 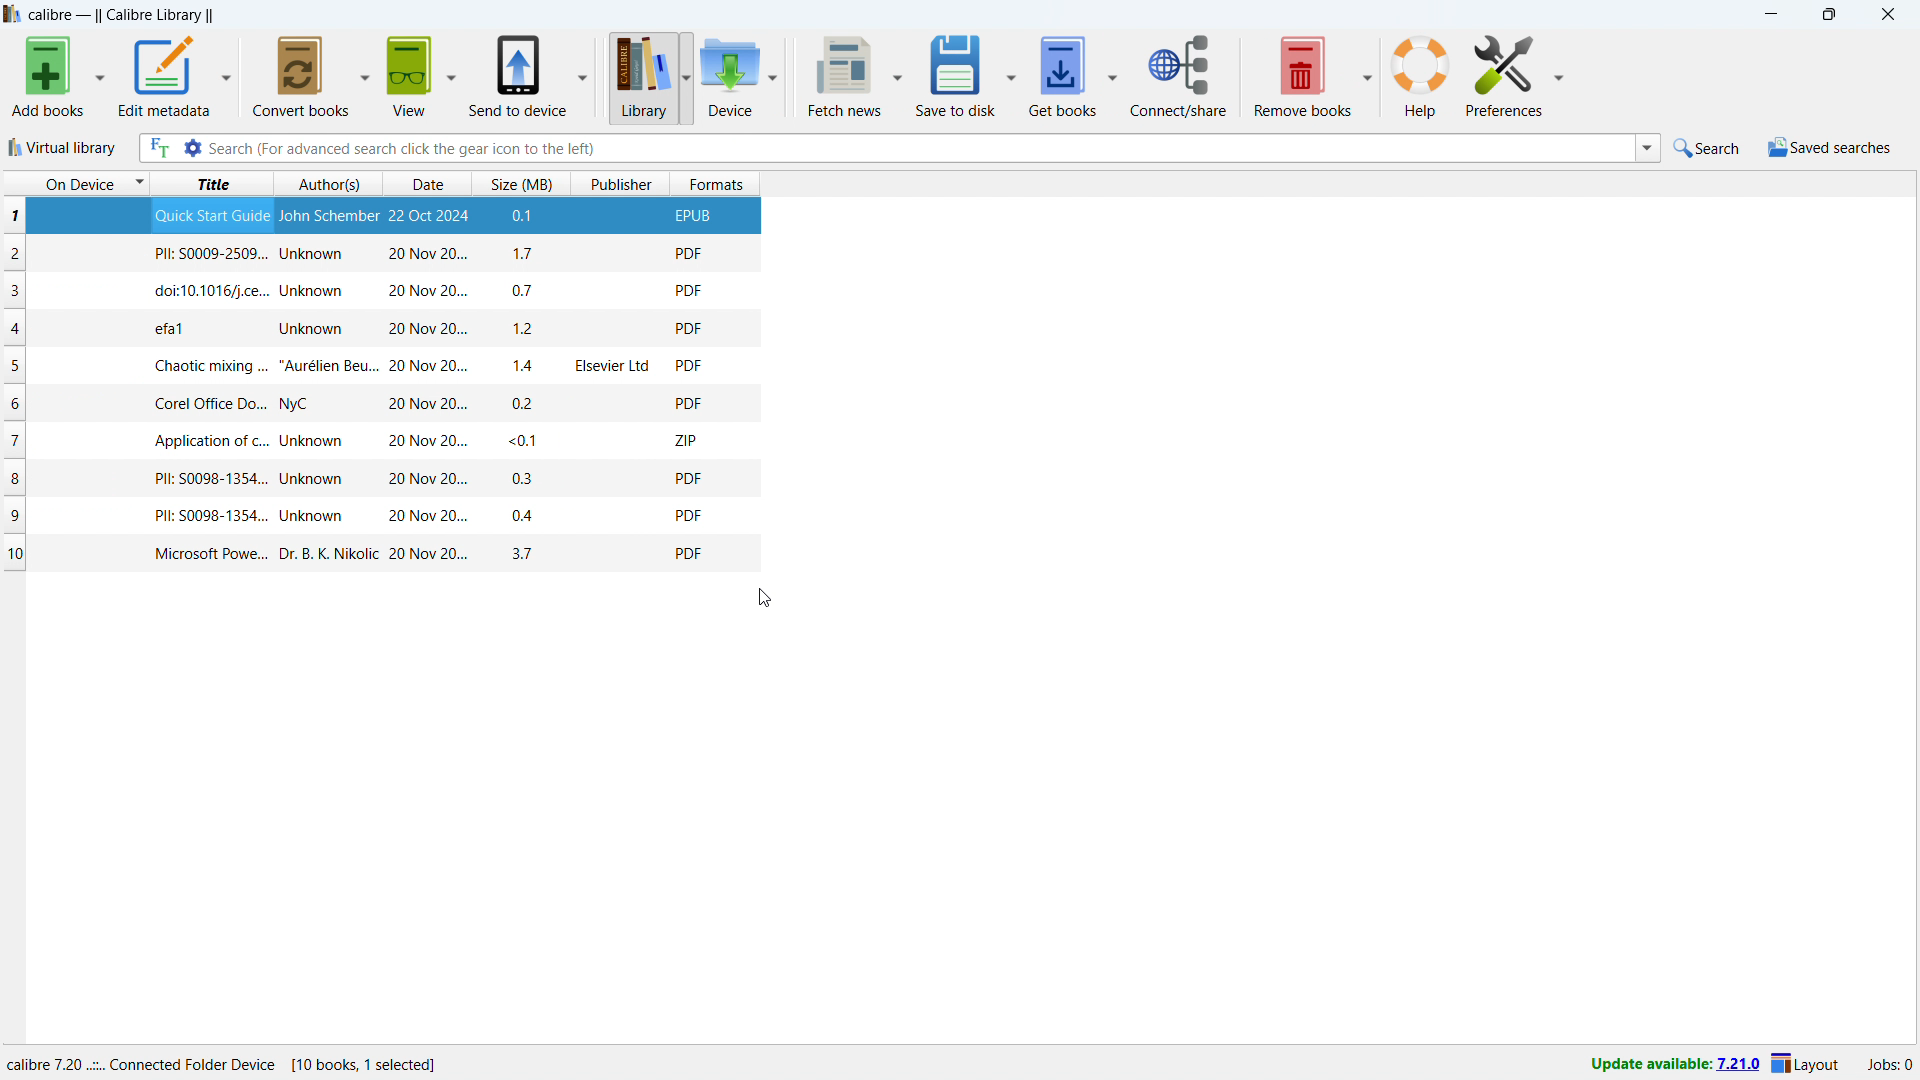 What do you see at coordinates (430, 183) in the screenshot?
I see `sort by date` at bounding box center [430, 183].